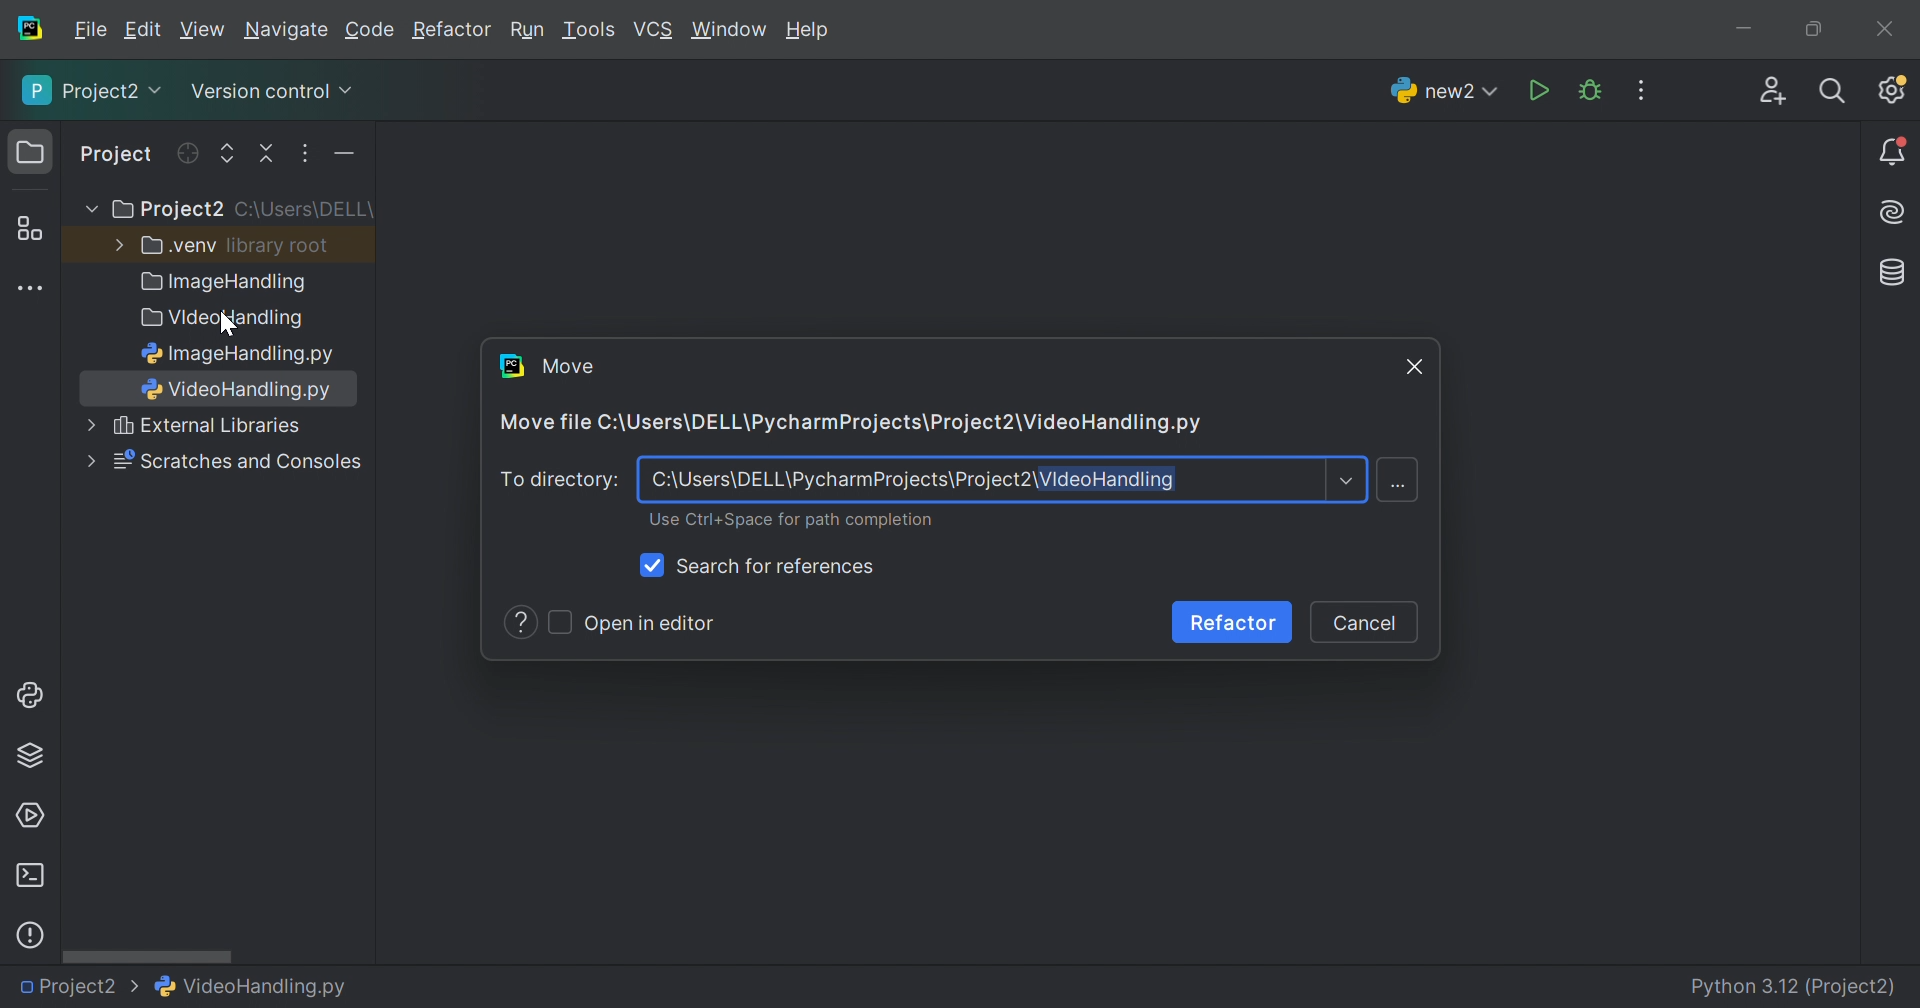  Describe the element at coordinates (89, 424) in the screenshot. I see `More` at that location.